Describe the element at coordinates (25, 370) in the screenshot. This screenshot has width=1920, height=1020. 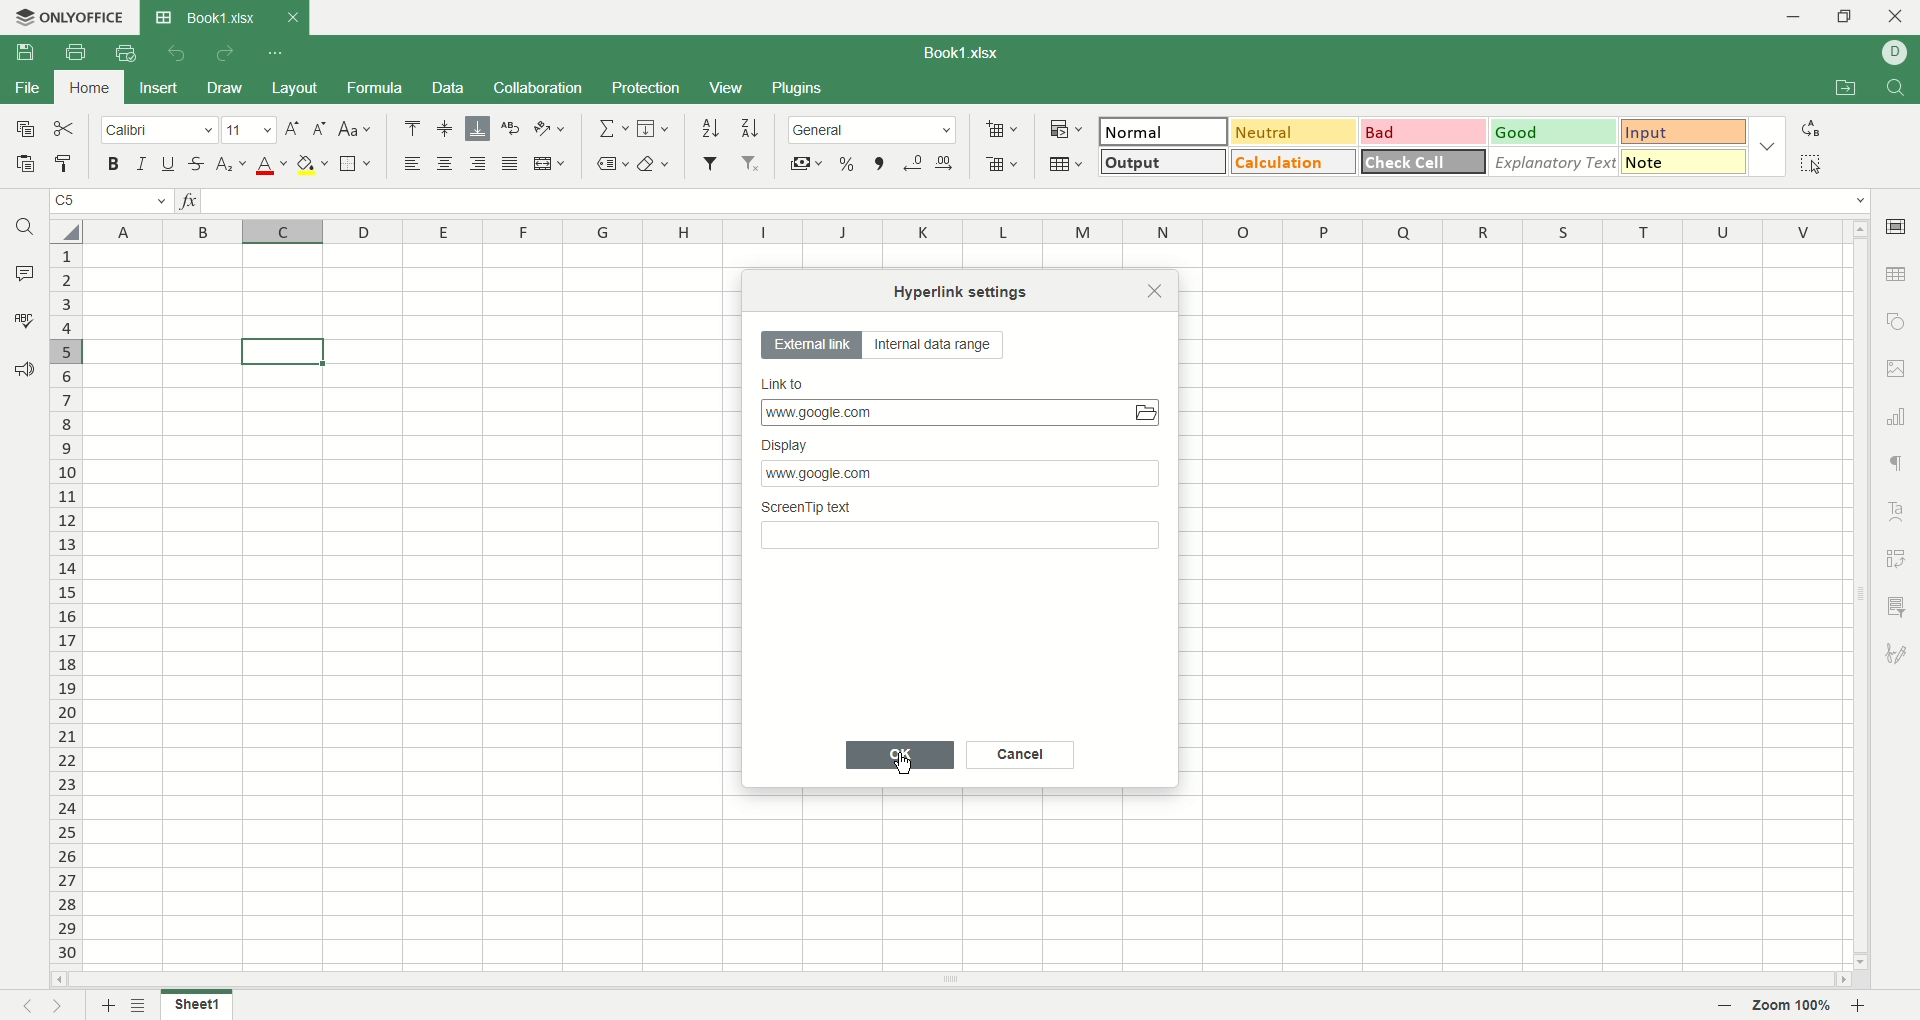
I see `feedback and support` at that location.